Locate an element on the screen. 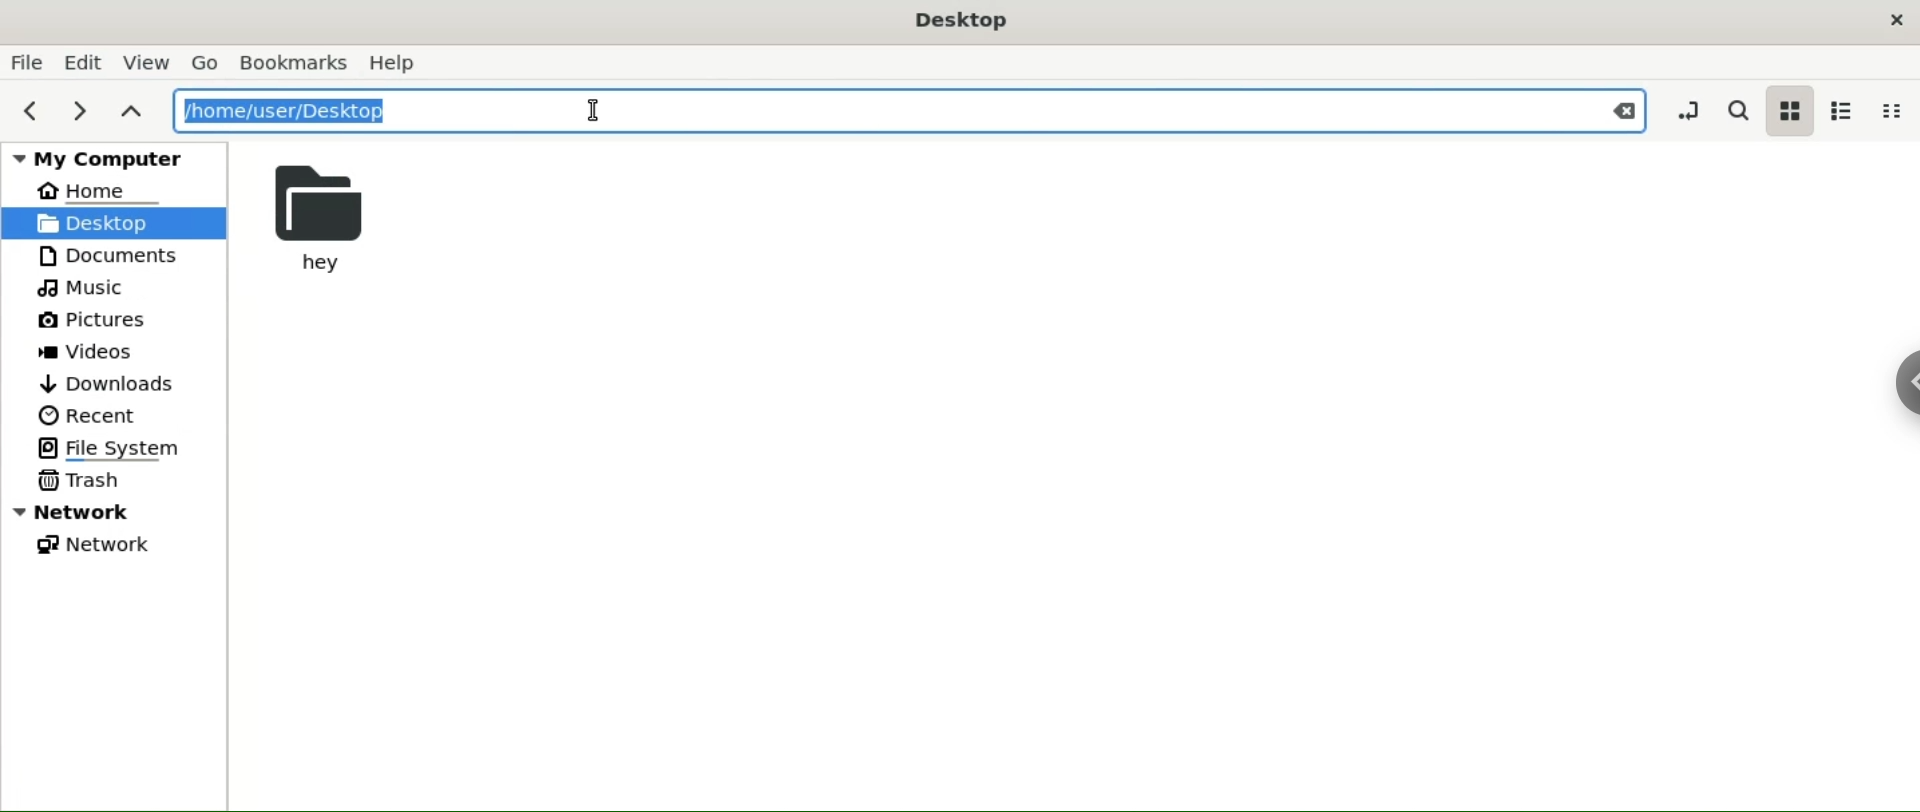 The width and height of the screenshot is (1920, 812). documents is located at coordinates (120, 258).